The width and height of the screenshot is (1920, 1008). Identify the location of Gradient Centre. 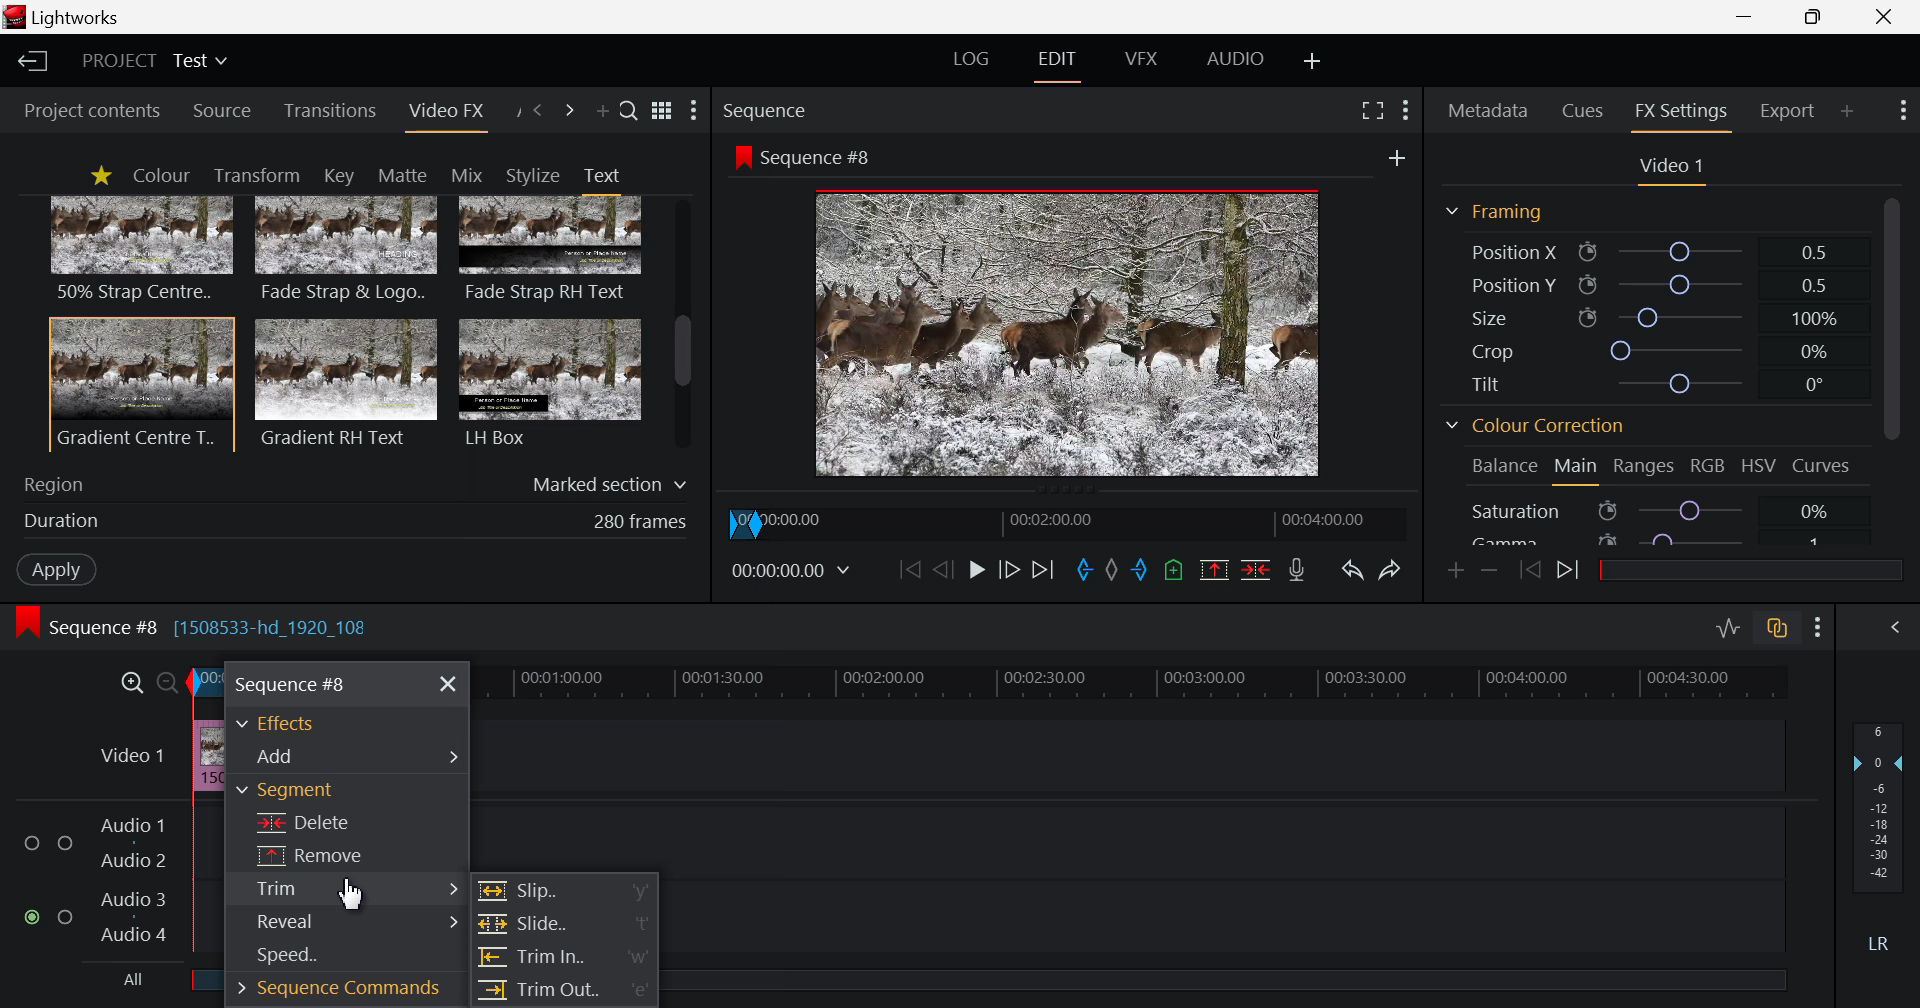
(140, 383).